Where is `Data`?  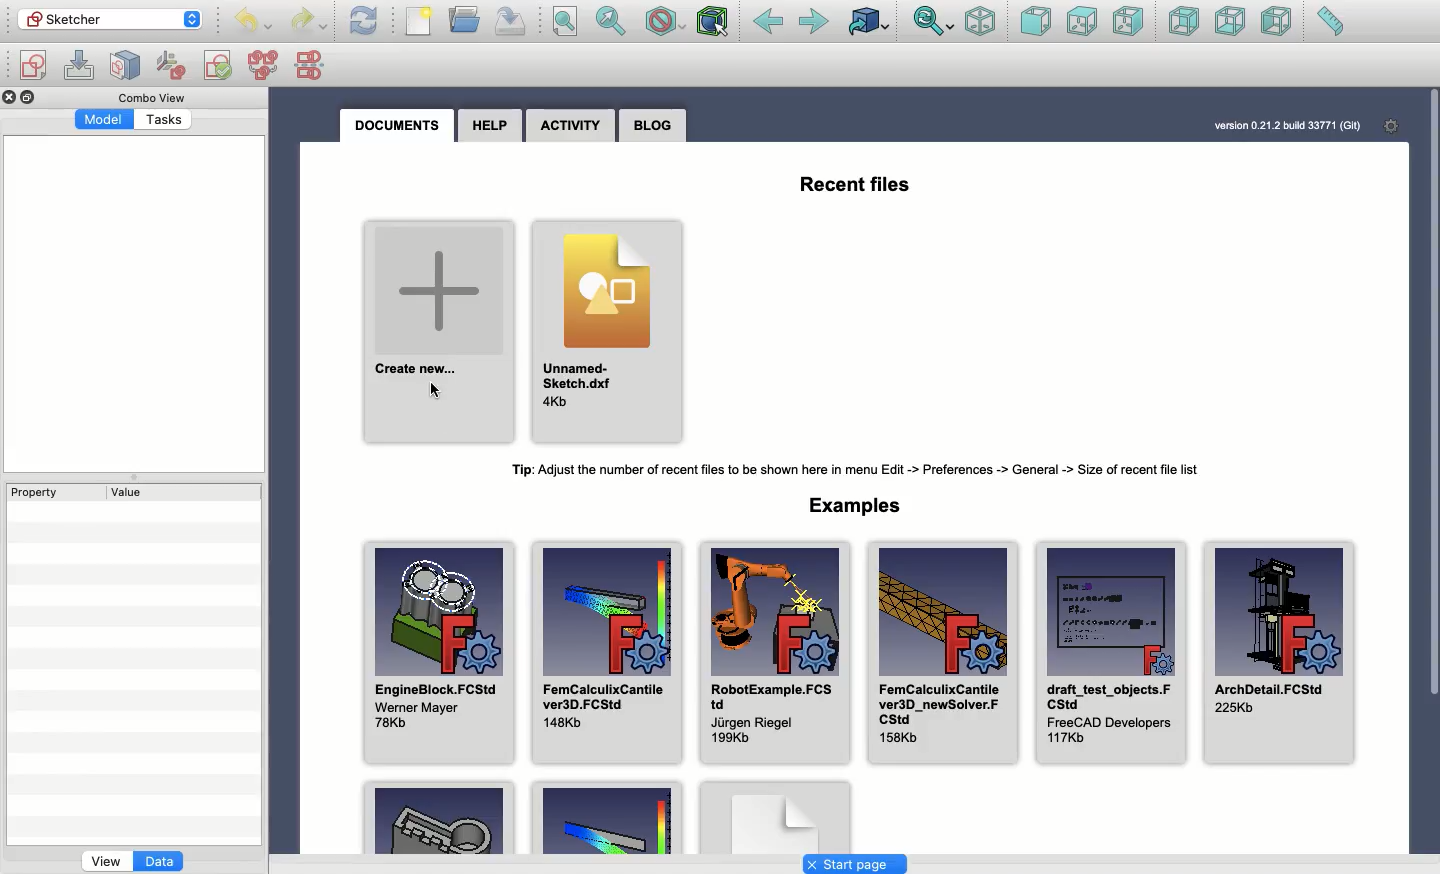 Data is located at coordinates (160, 860).